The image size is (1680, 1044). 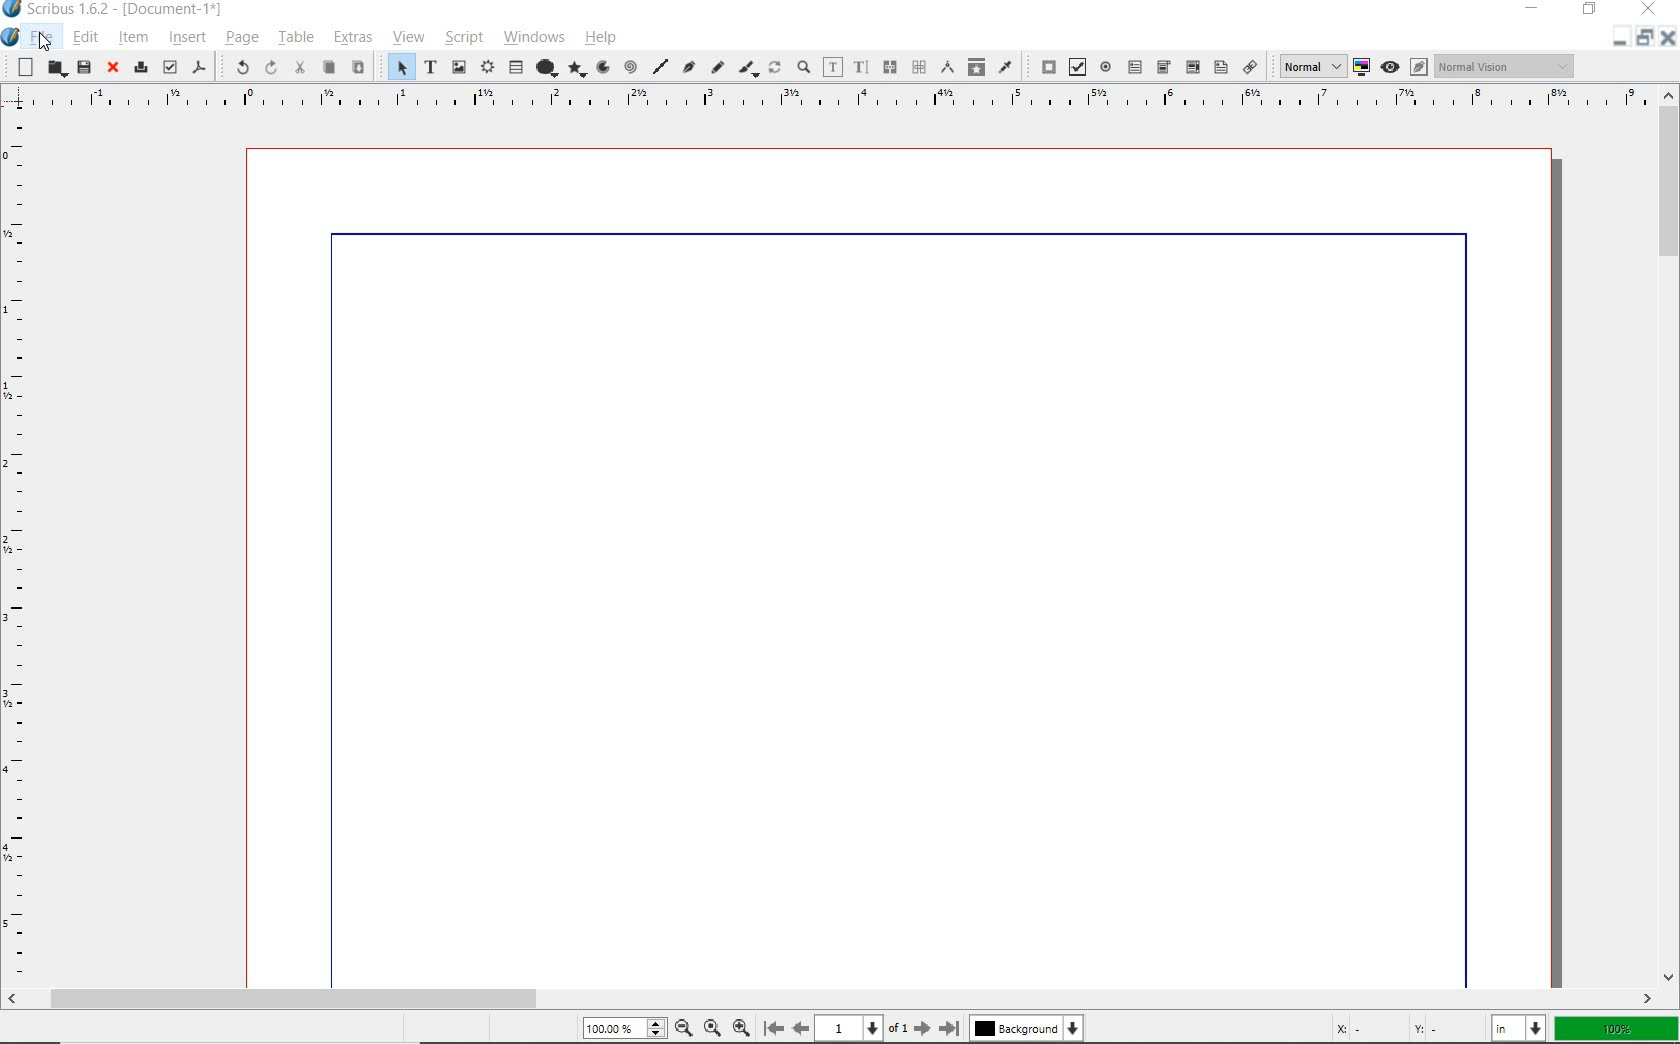 I want to click on paste, so click(x=357, y=66).